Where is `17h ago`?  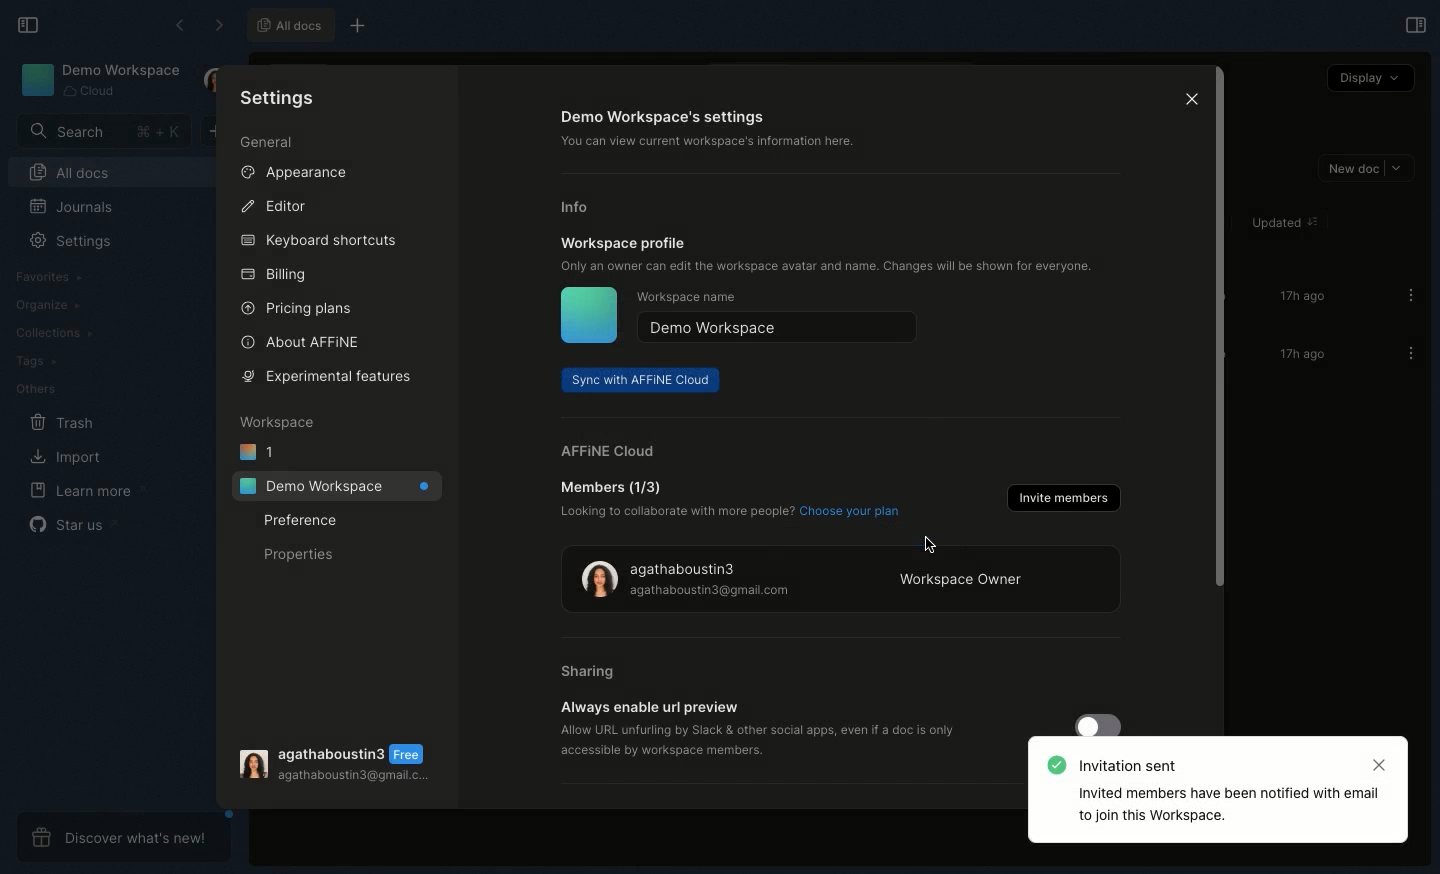
17h ago is located at coordinates (1298, 298).